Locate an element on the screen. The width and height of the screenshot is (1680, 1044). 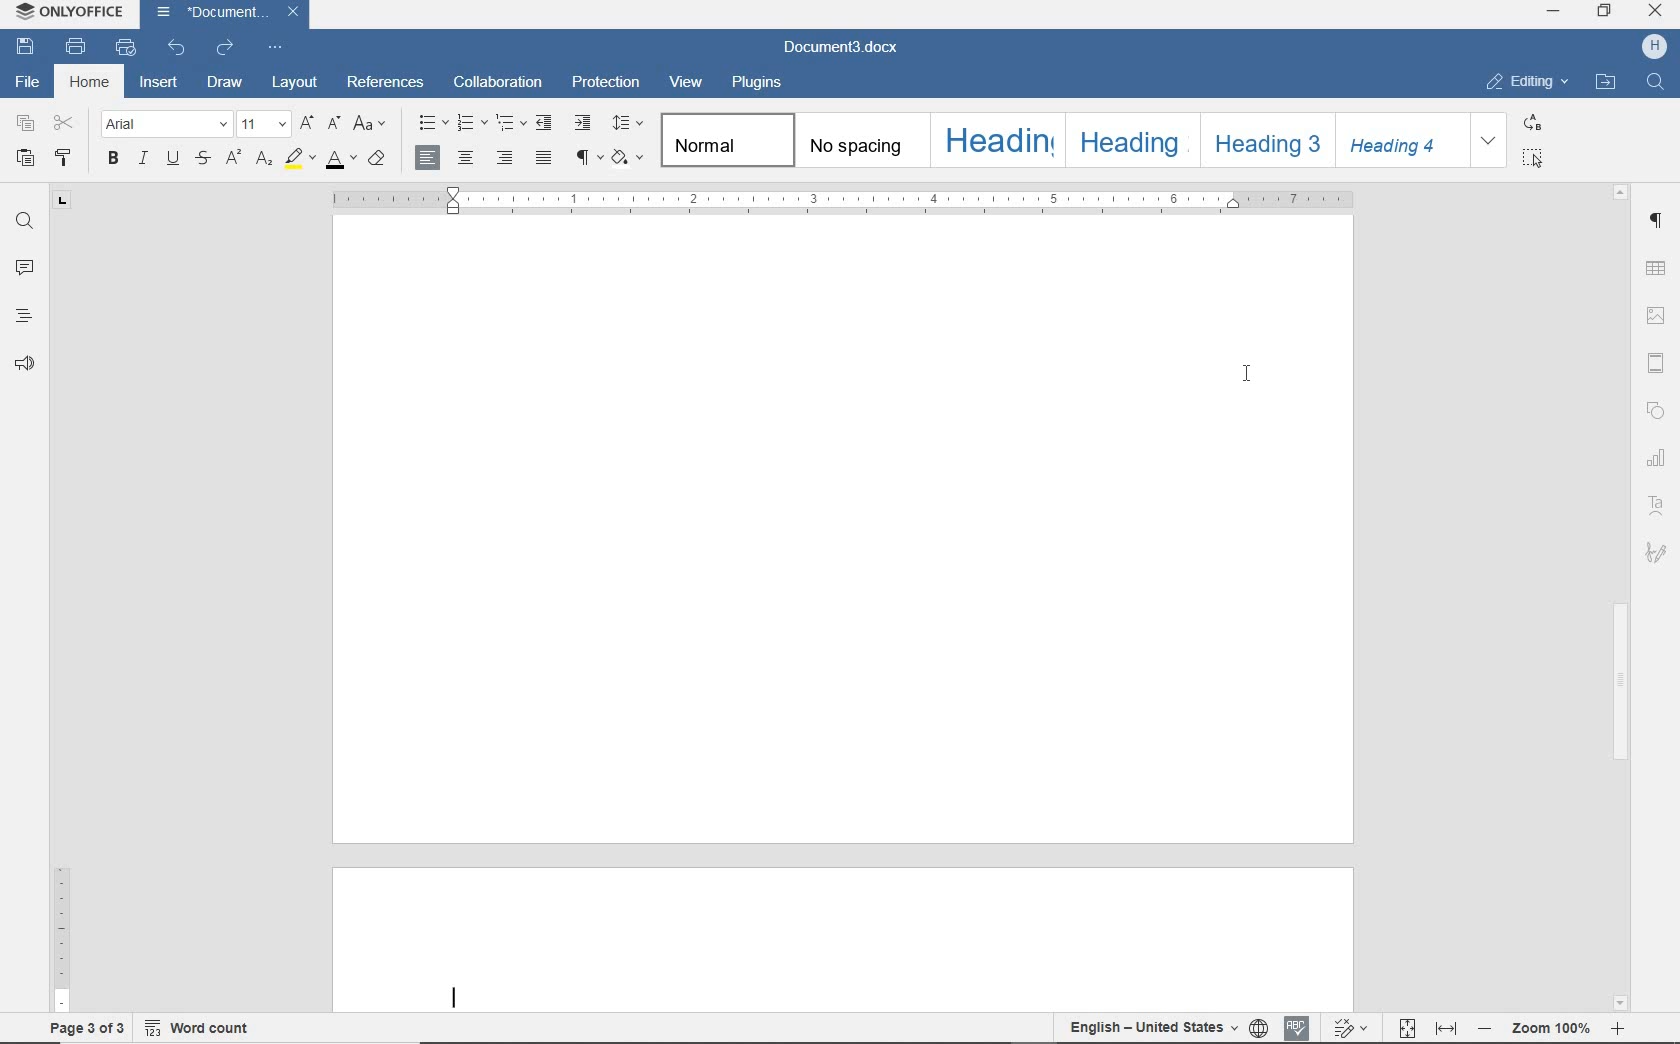
SIGNATURE is located at coordinates (1657, 552).